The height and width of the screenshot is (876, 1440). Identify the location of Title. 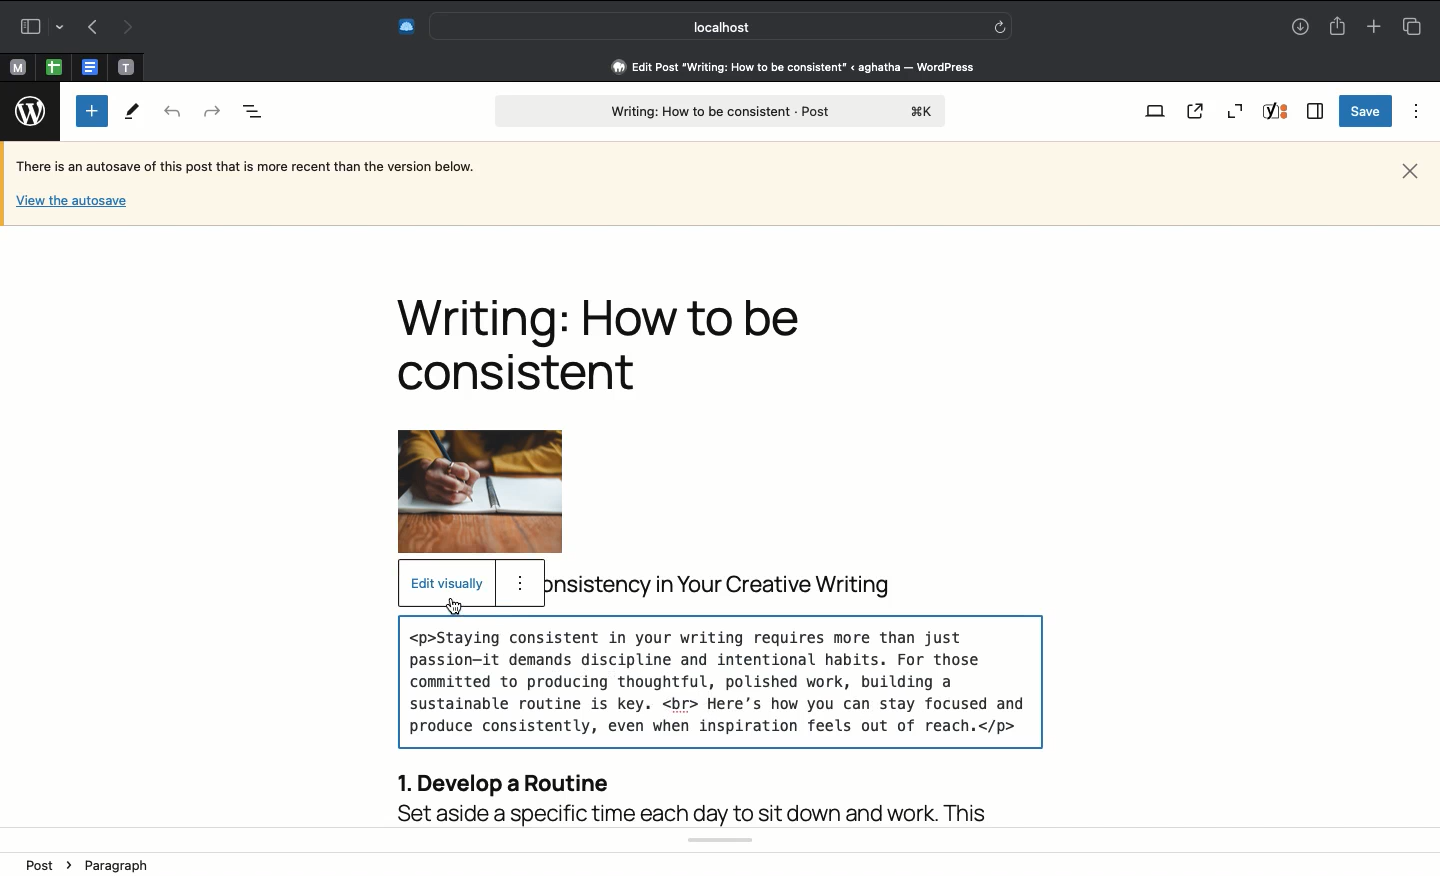
(609, 344).